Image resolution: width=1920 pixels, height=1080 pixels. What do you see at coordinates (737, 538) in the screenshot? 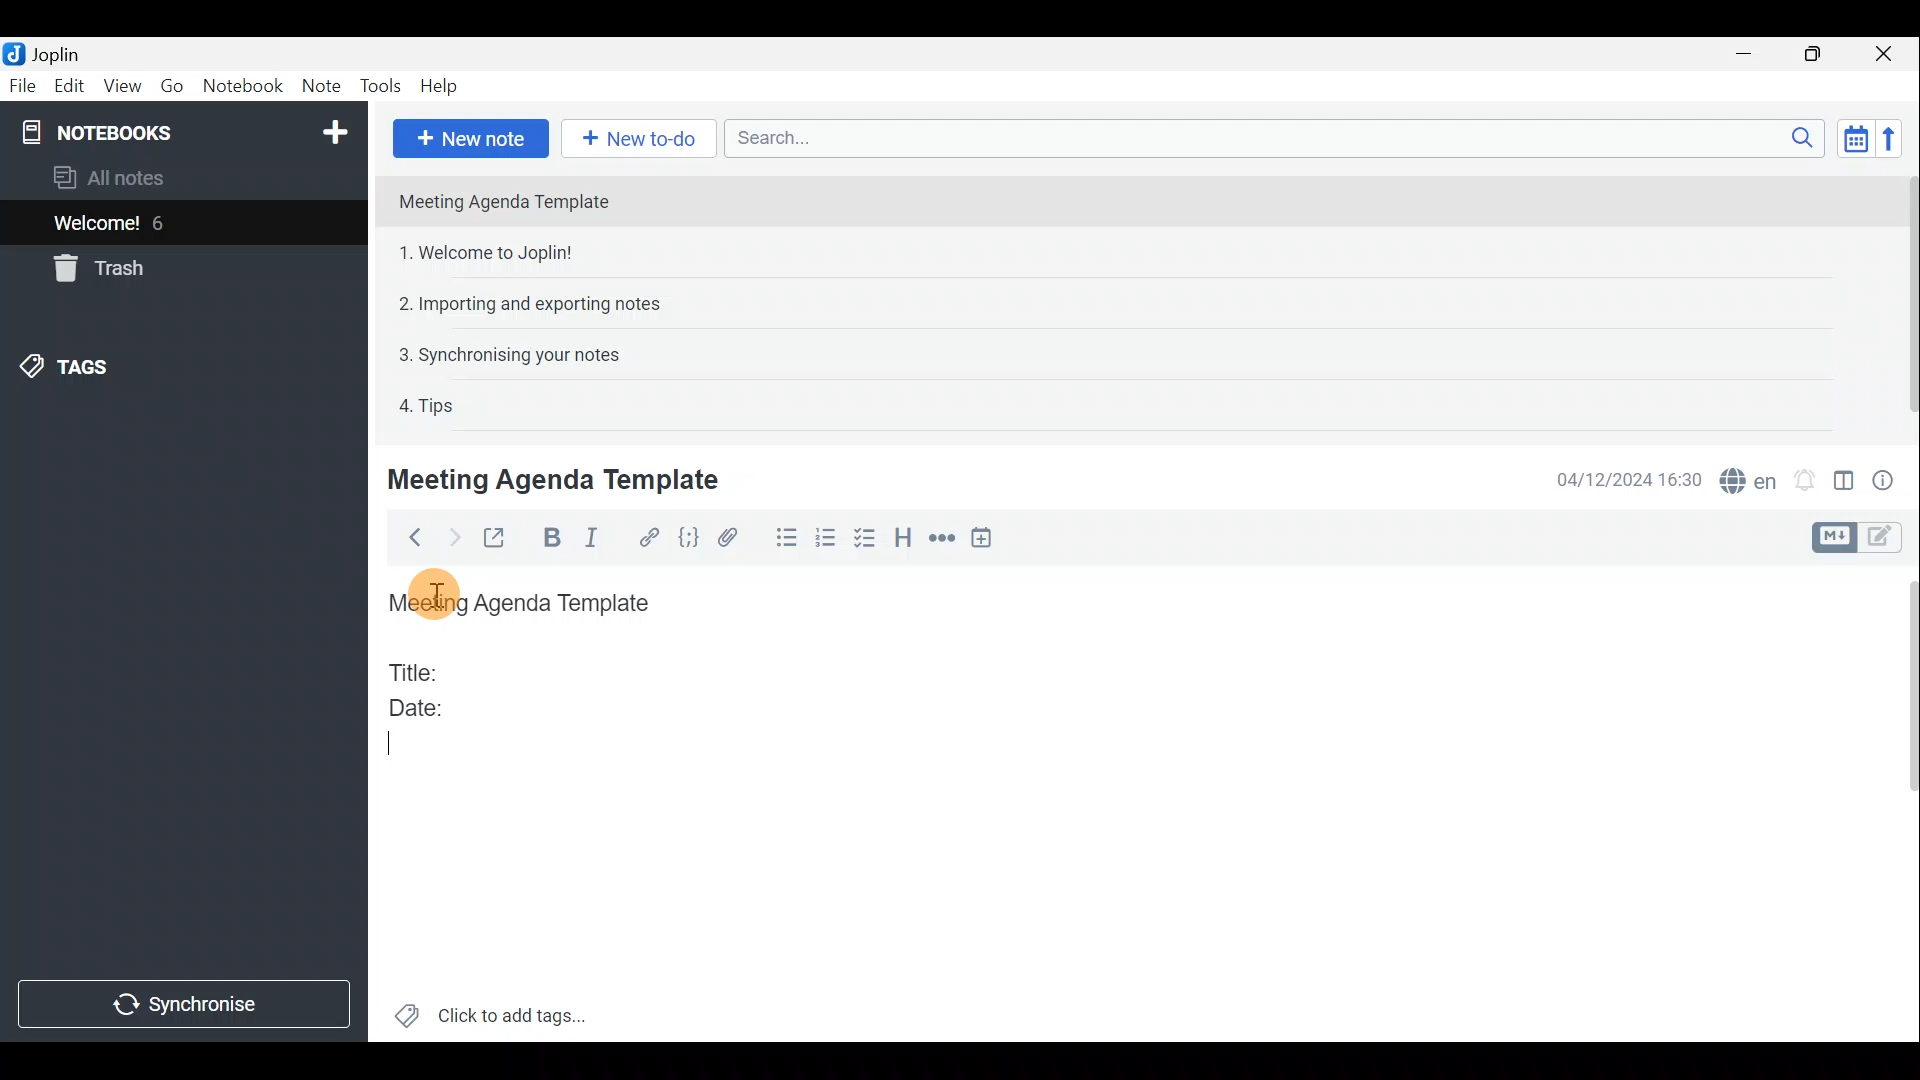
I see `Attach file` at bounding box center [737, 538].